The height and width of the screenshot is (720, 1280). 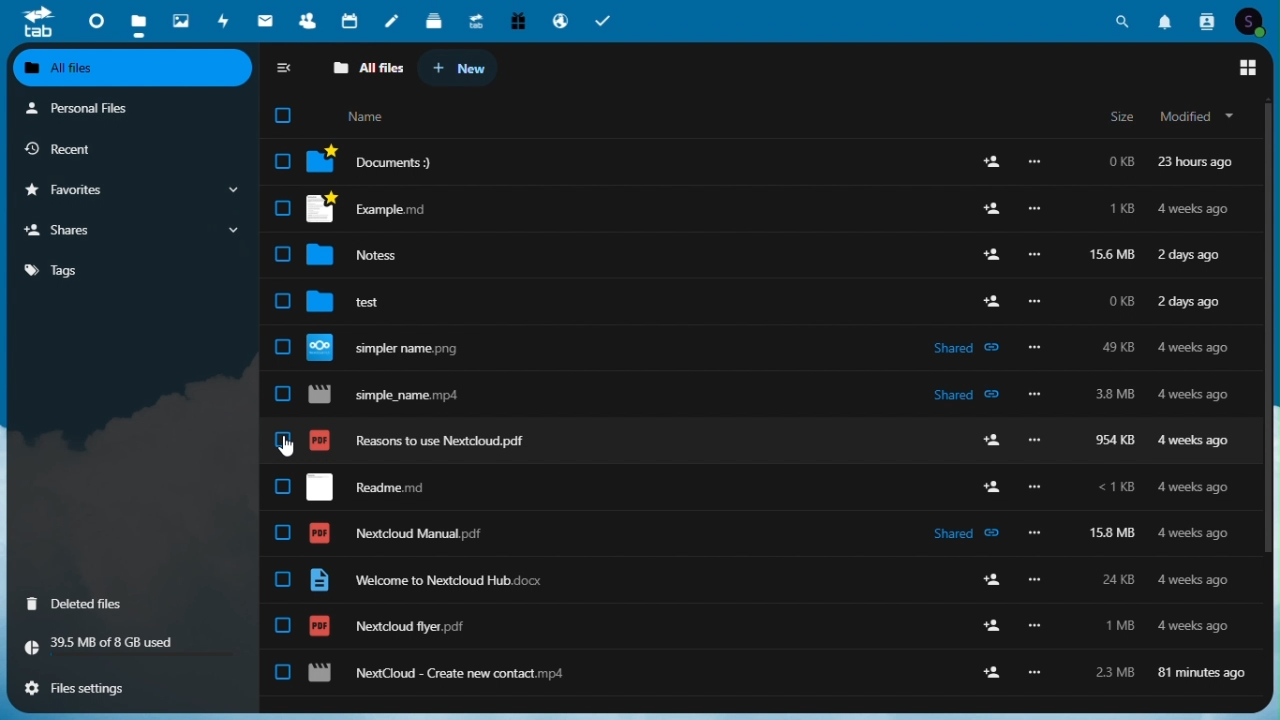 I want to click on shared, so click(x=964, y=347).